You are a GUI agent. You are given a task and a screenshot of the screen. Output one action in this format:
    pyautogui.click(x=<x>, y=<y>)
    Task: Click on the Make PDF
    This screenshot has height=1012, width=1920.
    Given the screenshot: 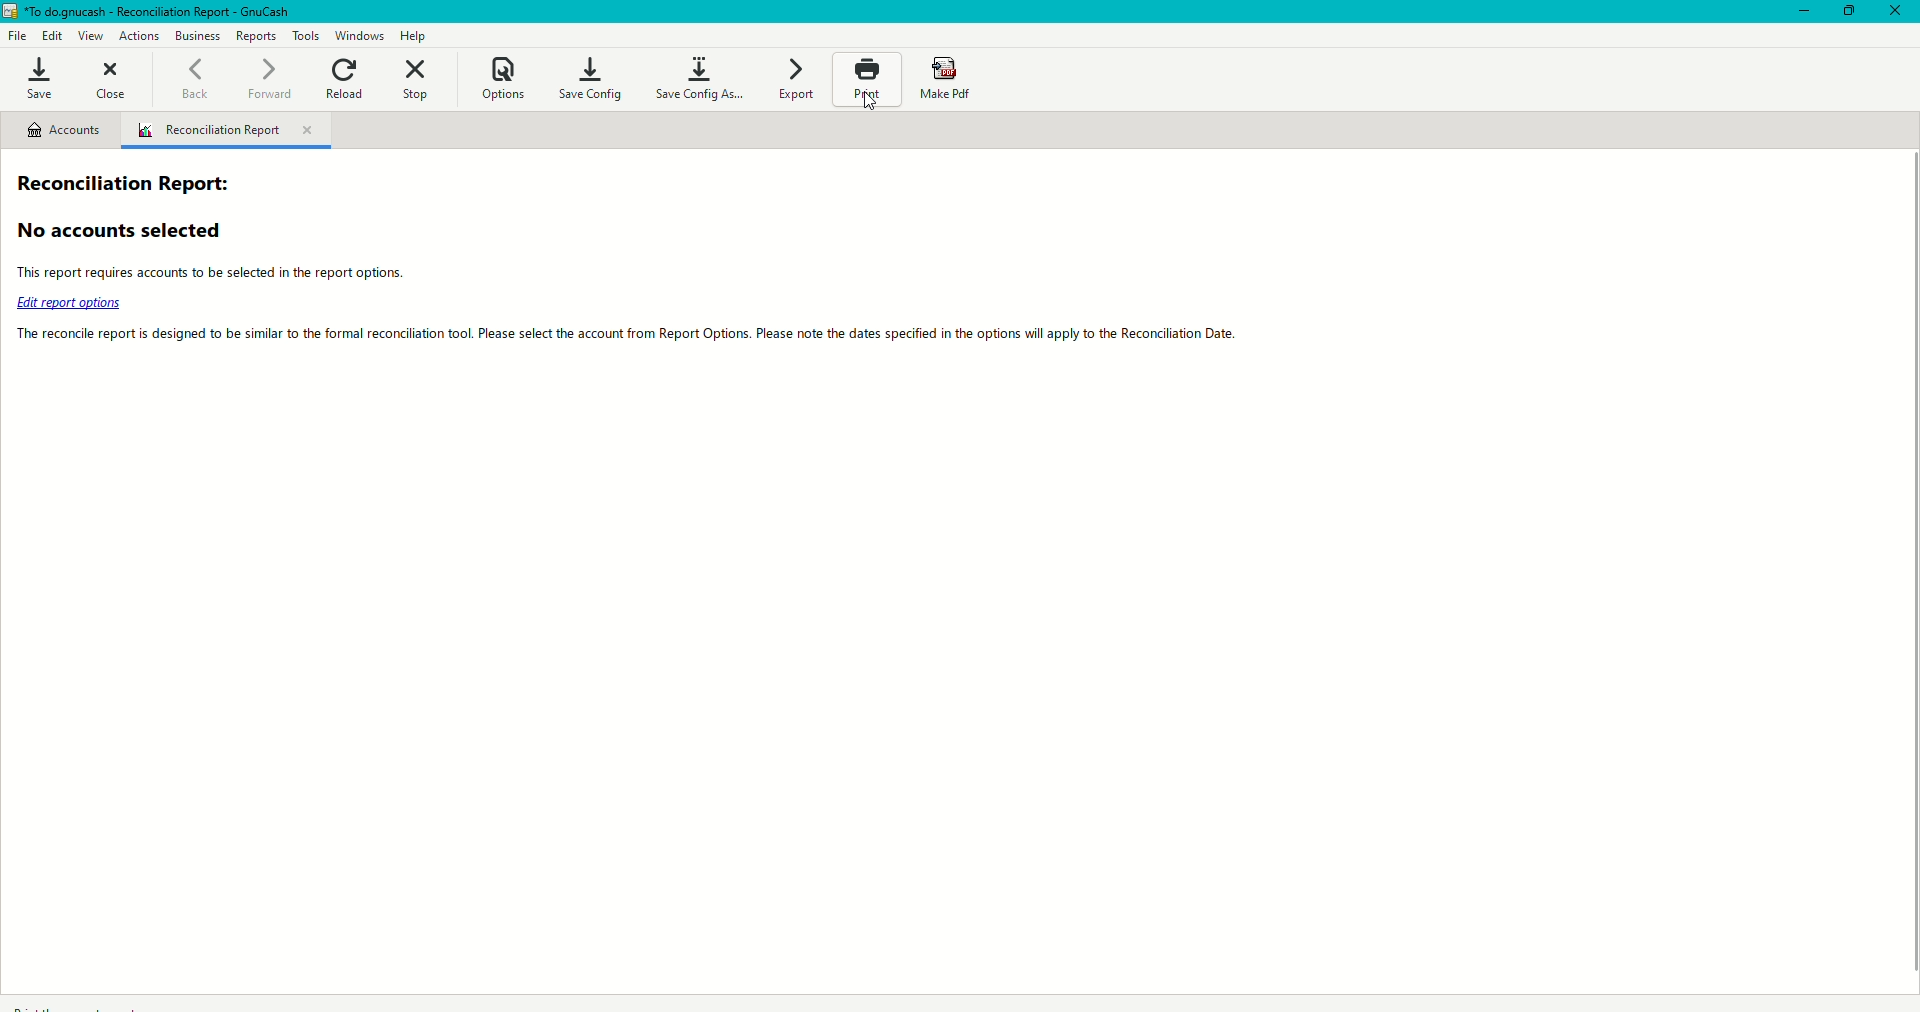 What is the action you would take?
    pyautogui.click(x=948, y=76)
    